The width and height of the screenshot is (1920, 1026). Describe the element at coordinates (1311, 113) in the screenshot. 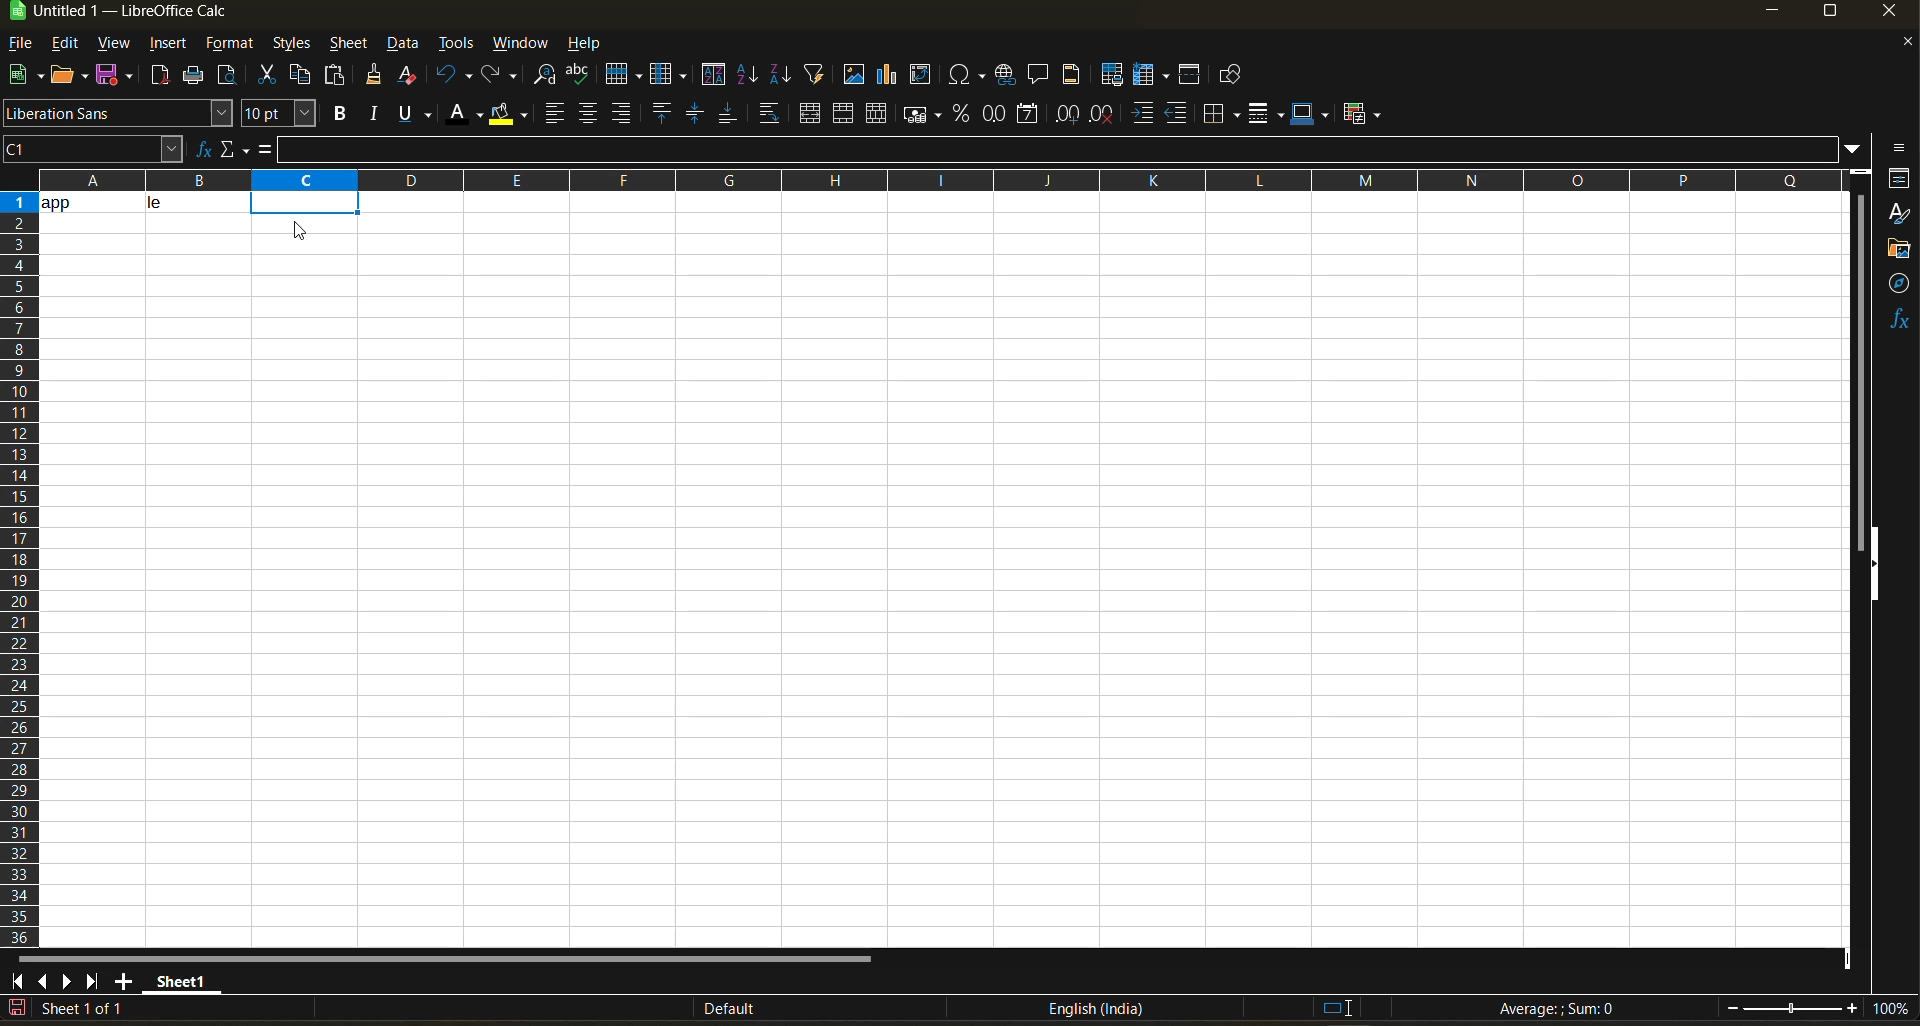

I see `border color` at that location.